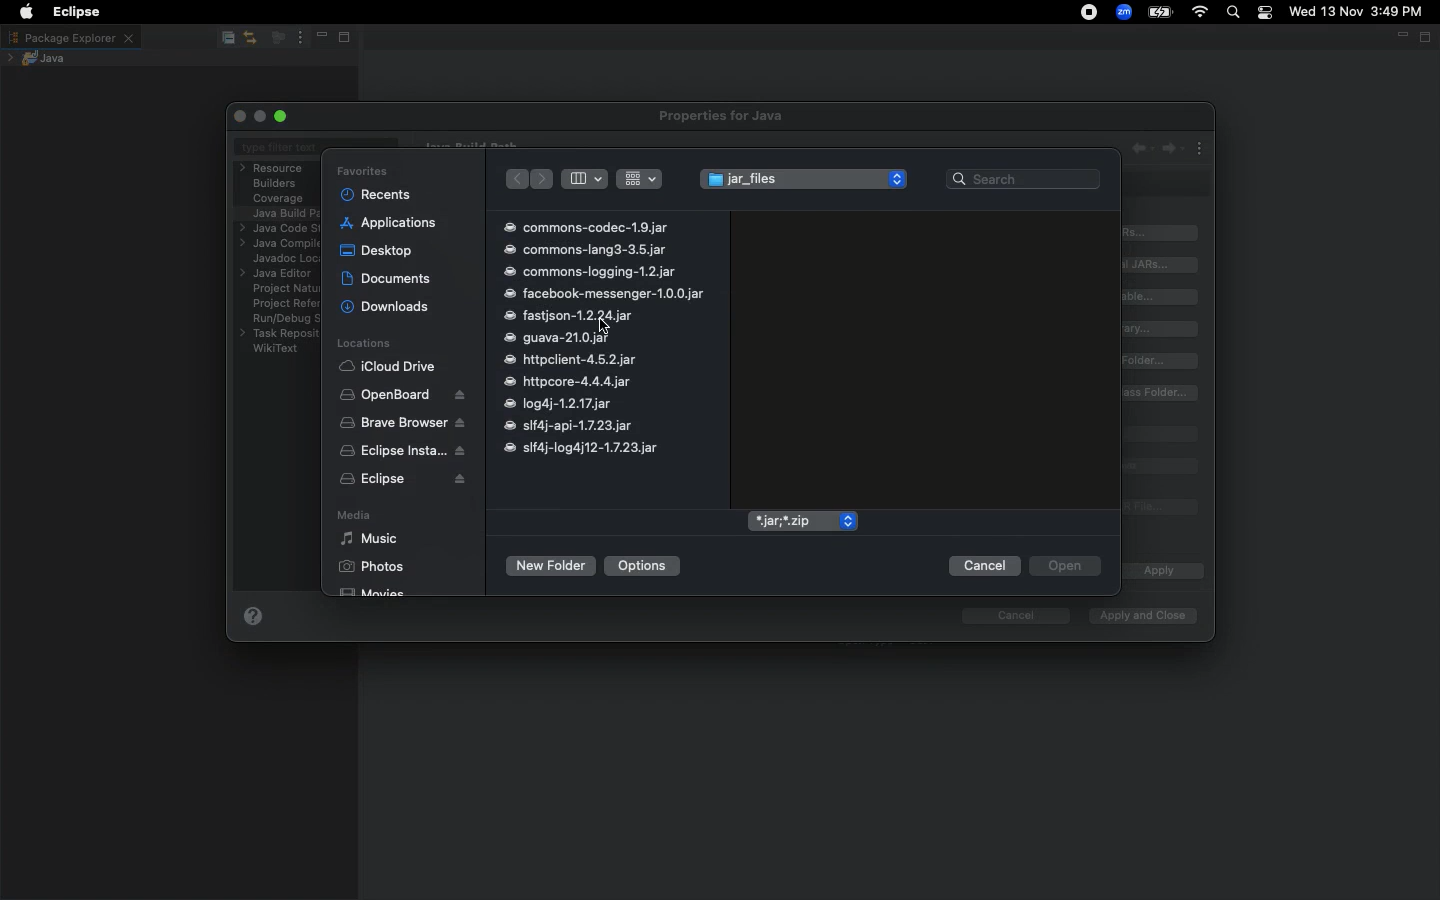 Image resolution: width=1440 pixels, height=900 pixels. What do you see at coordinates (1234, 14) in the screenshot?
I see `Search` at bounding box center [1234, 14].